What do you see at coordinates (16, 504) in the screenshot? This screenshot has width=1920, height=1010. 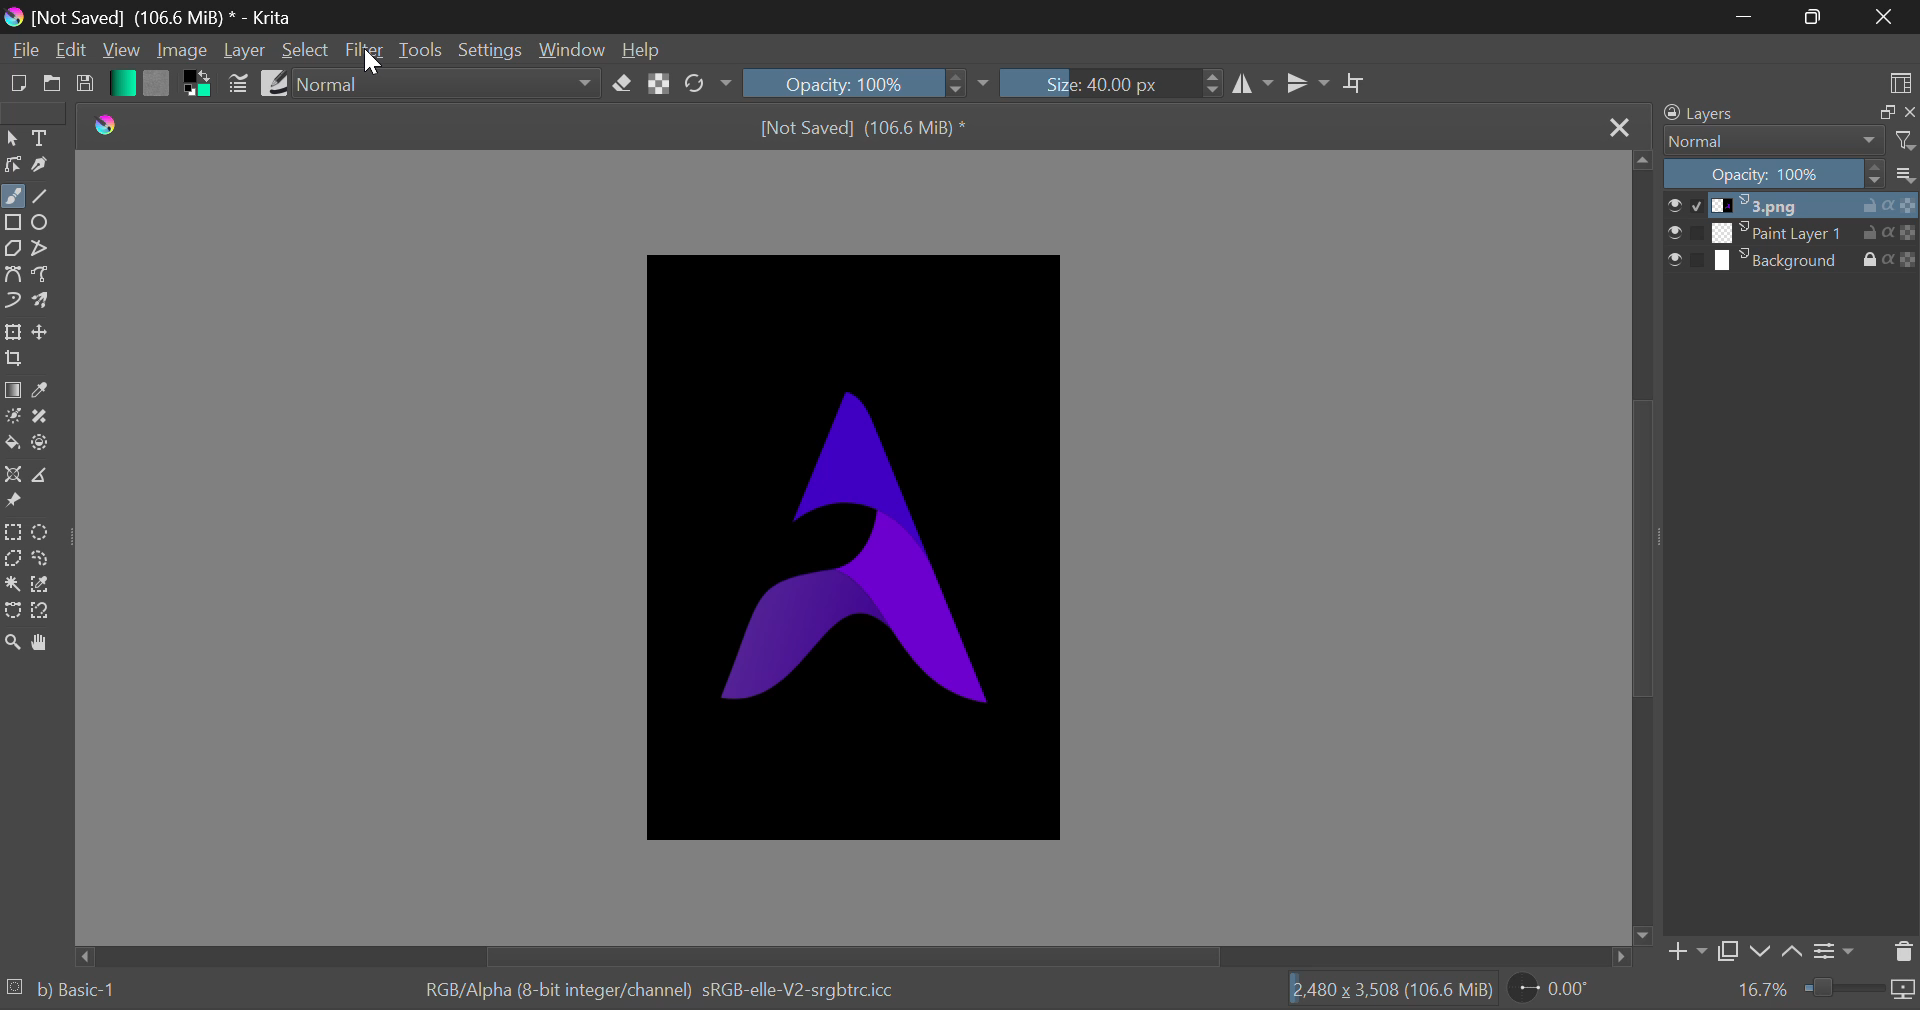 I see `Reference Images` at bounding box center [16, 504].